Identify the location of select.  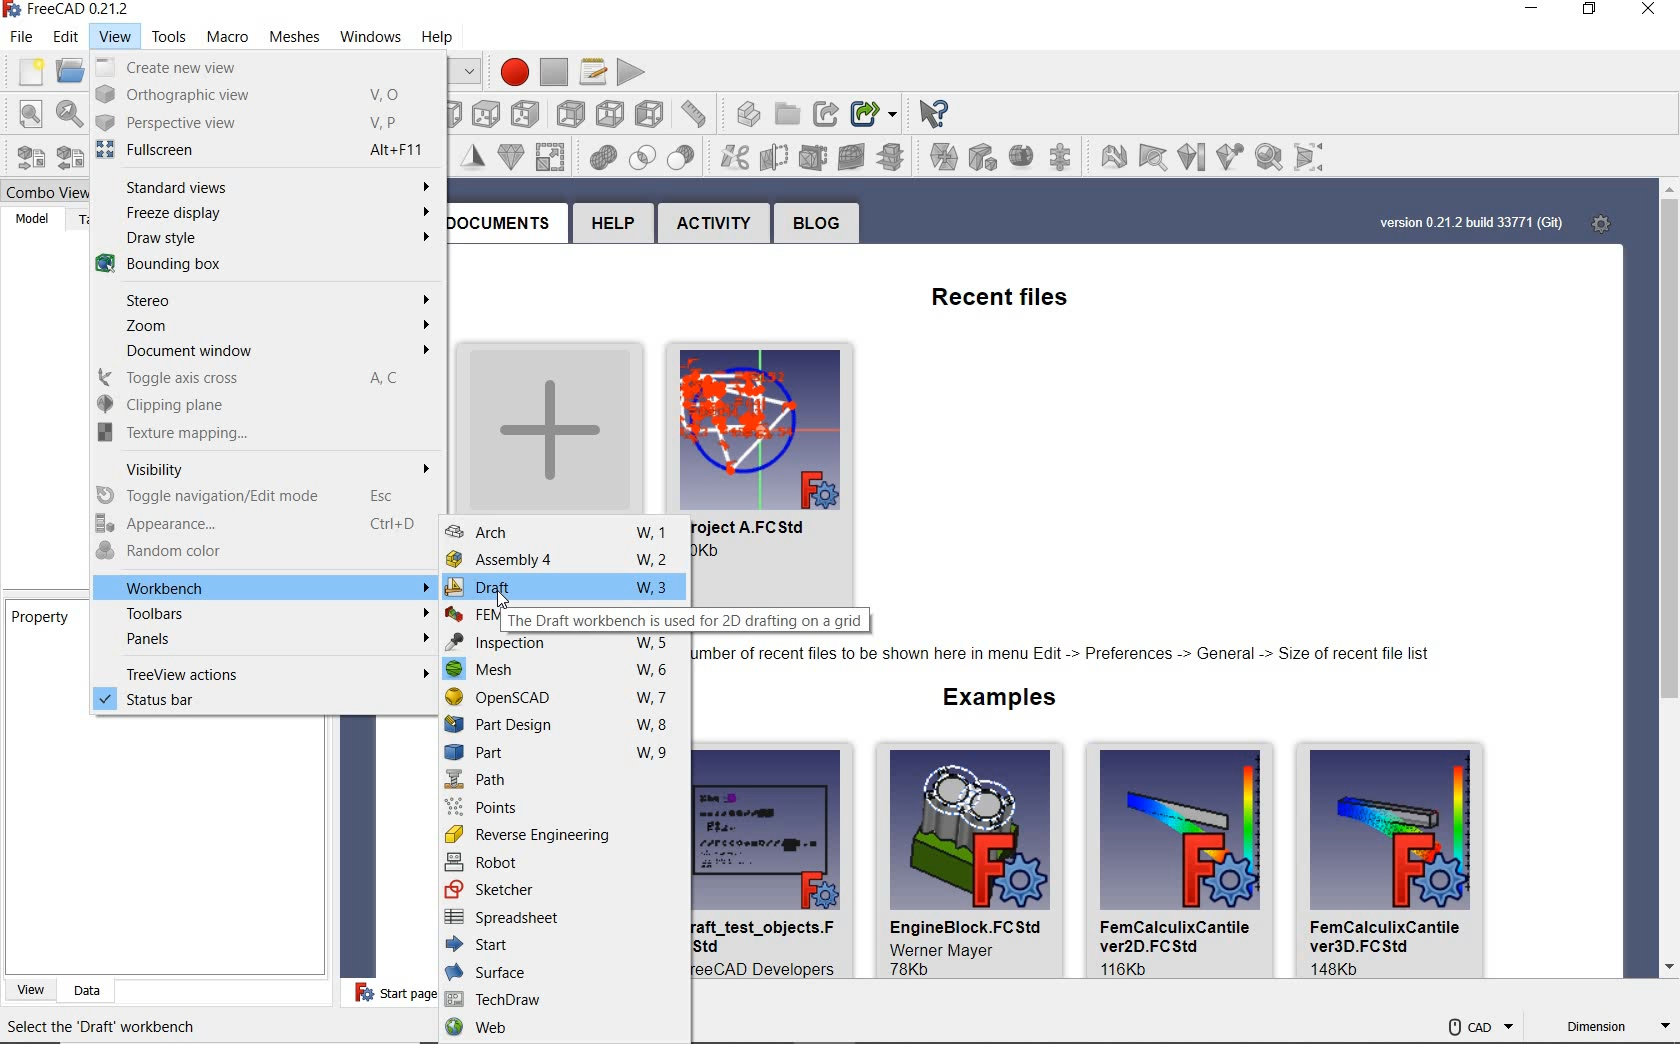
(942, 112).